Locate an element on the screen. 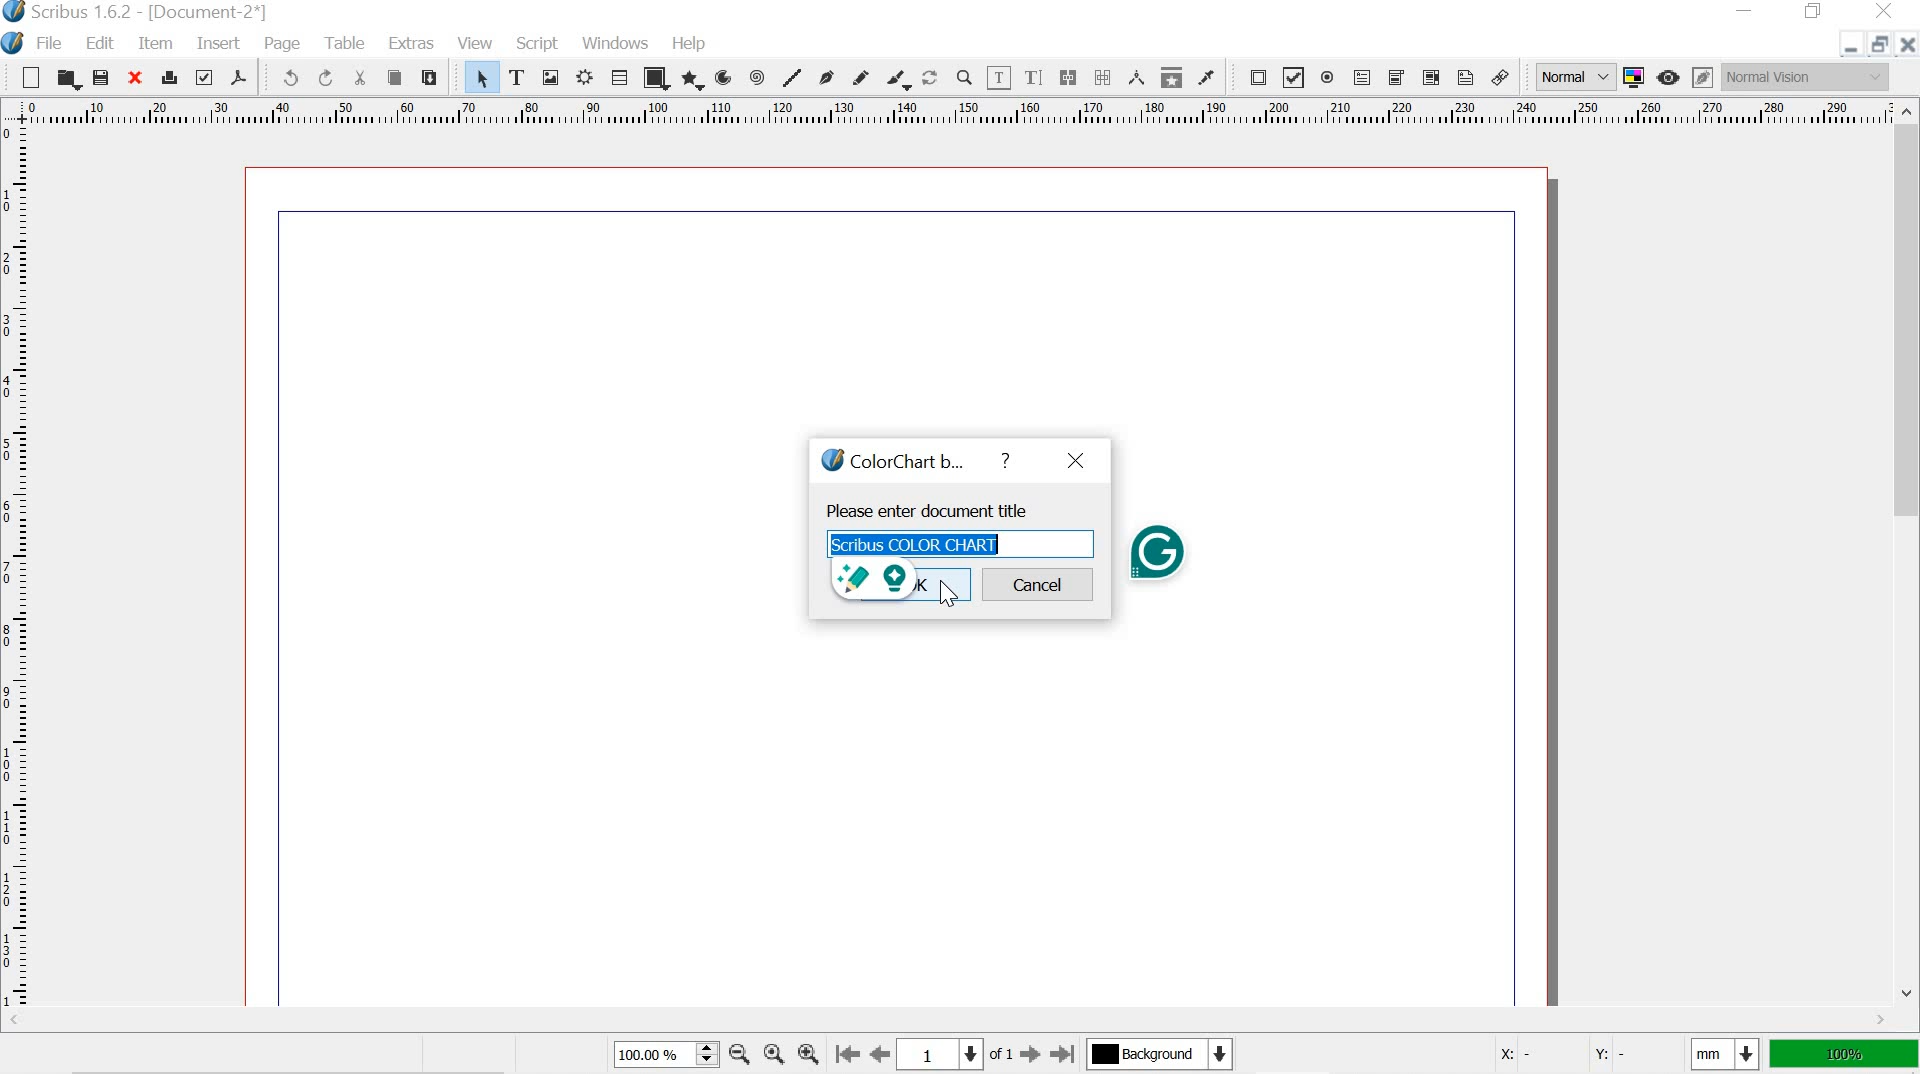 The width and height of the screenshot is (1920, 1074). preview mode is located at coordinates (1671, 76).